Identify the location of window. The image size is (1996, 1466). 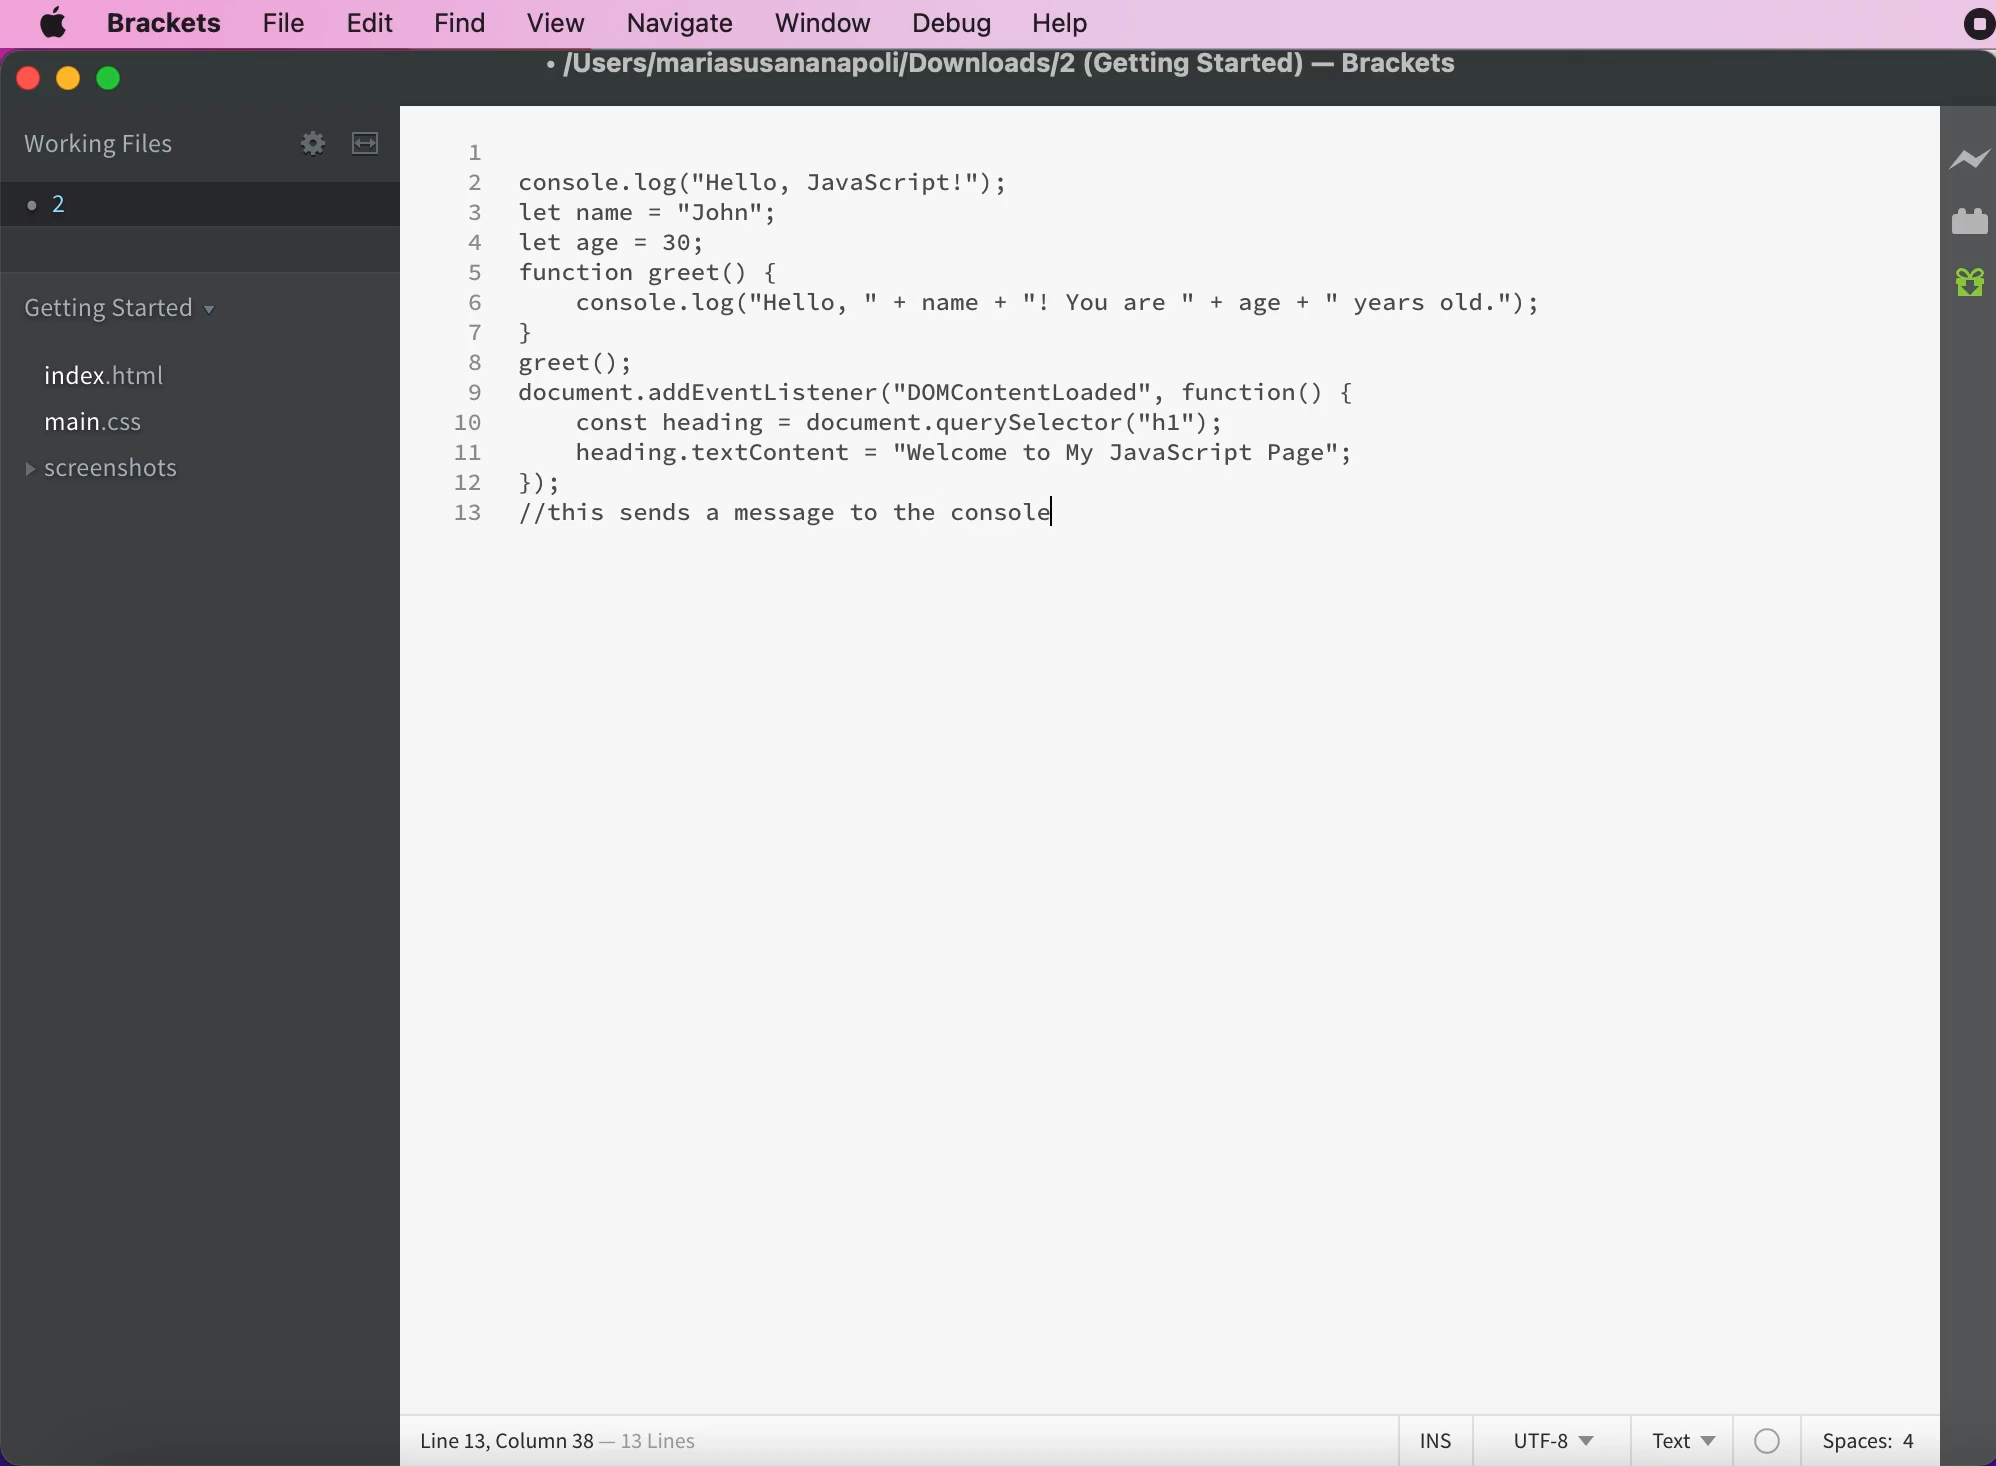
(820, 25).